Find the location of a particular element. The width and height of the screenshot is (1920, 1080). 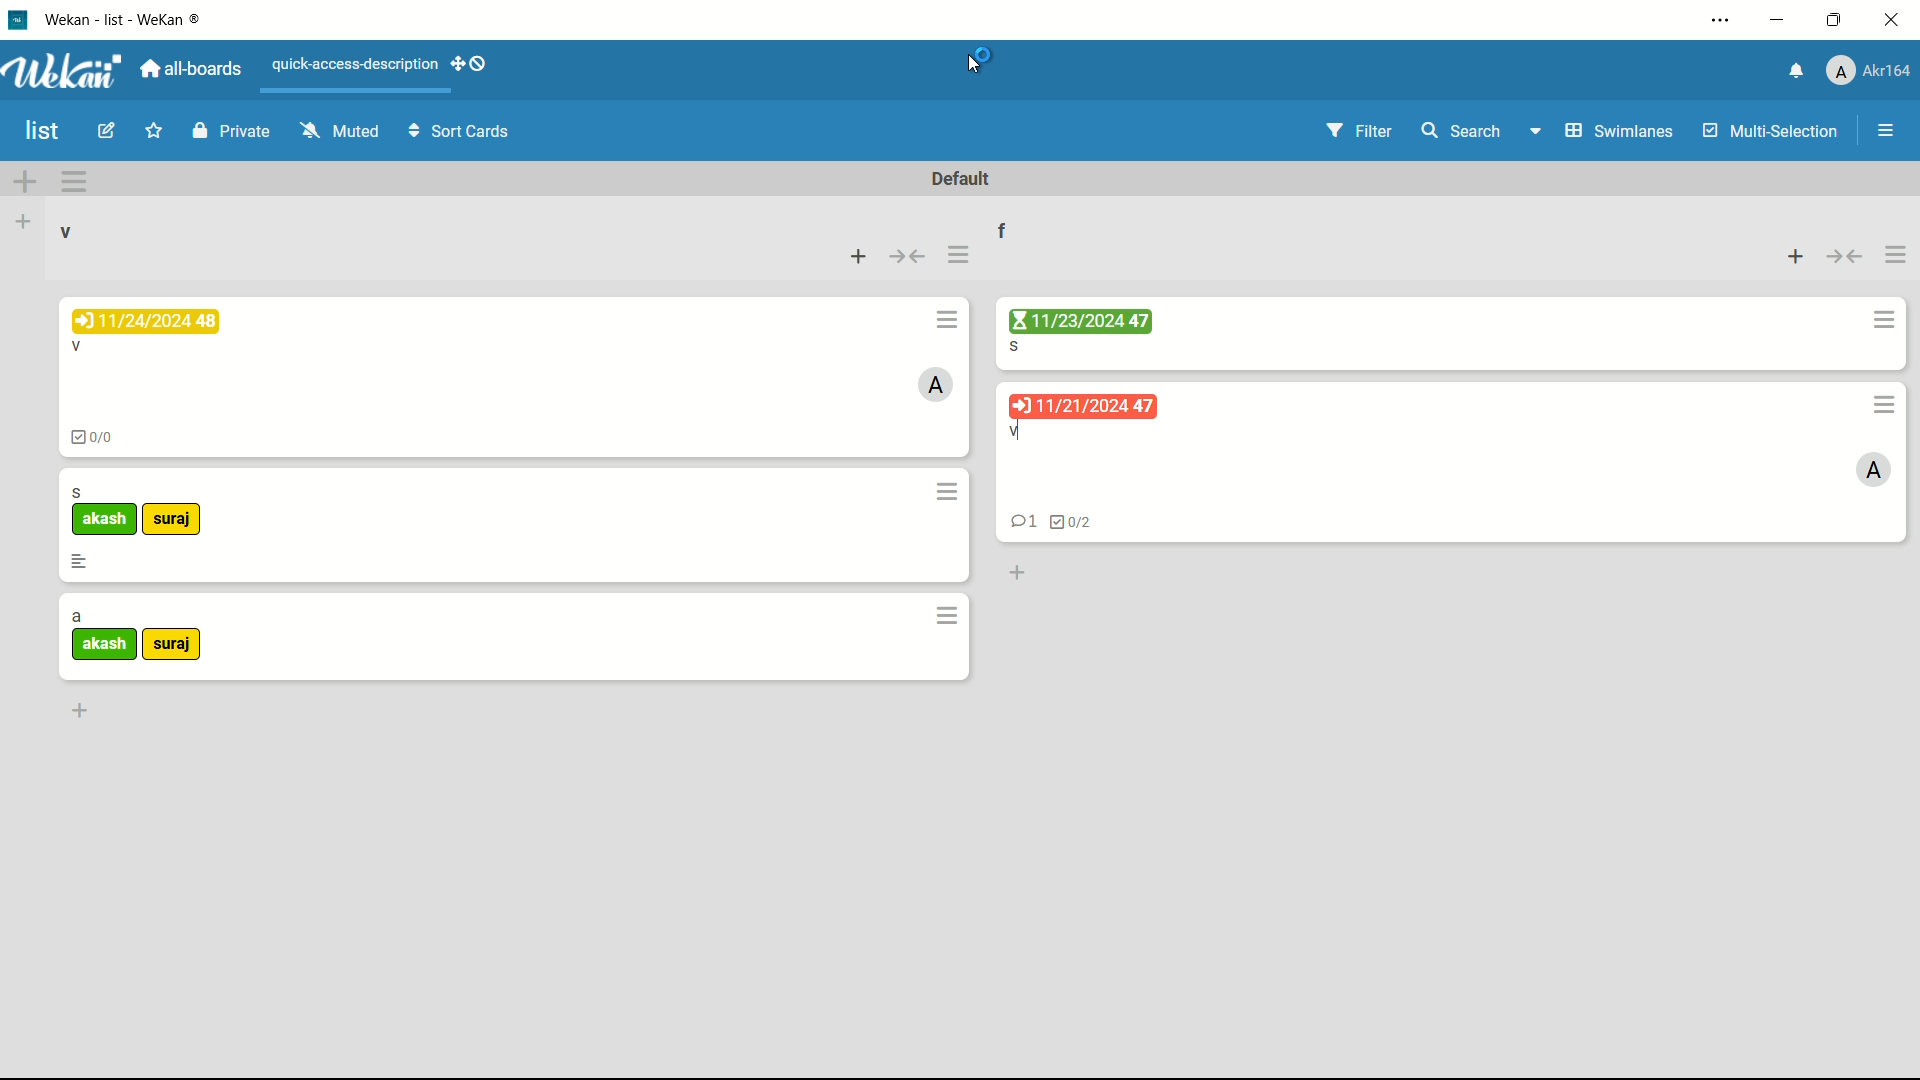

card actions is located at coordinates (949, 616).